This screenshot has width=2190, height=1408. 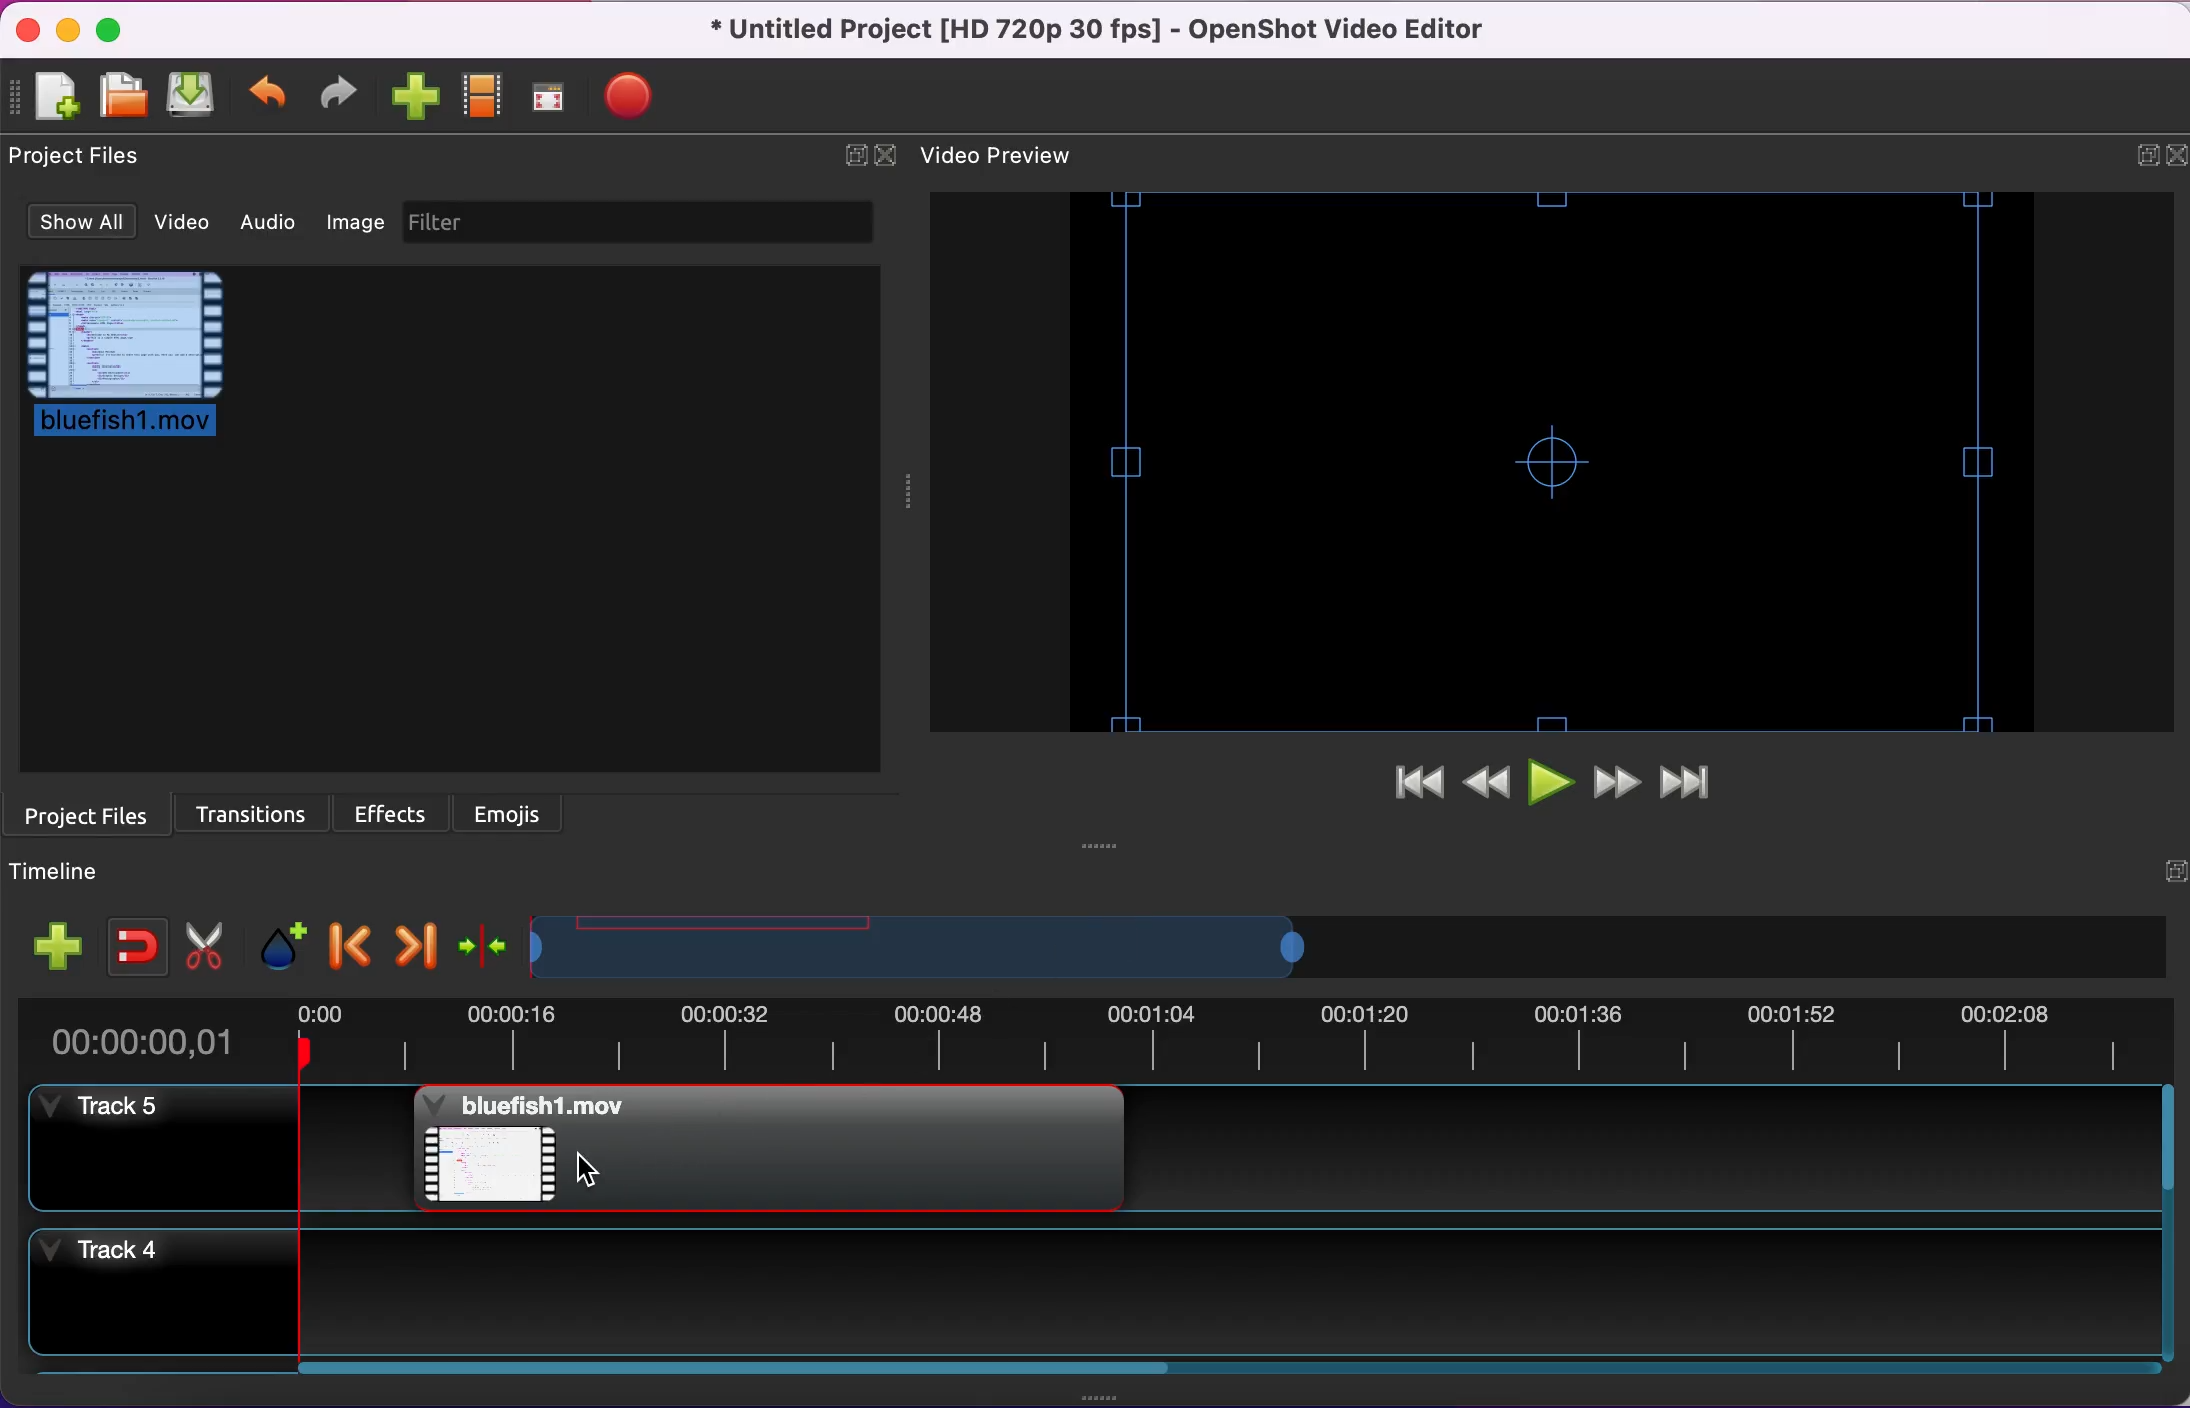 What do you see at coordinates (1642, 1147) in the screenshot?
I see `track 5` at bounding box center [1642, 1147].